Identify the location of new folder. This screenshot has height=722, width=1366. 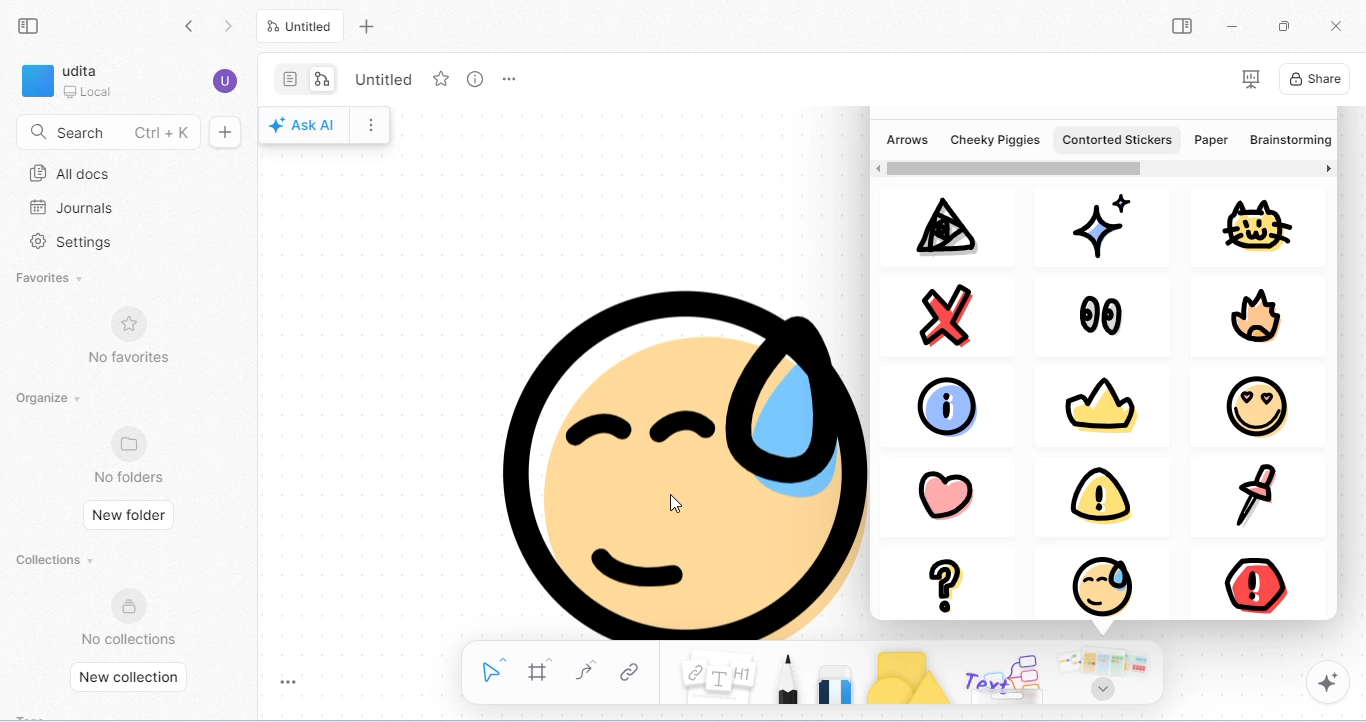
(130, 514).